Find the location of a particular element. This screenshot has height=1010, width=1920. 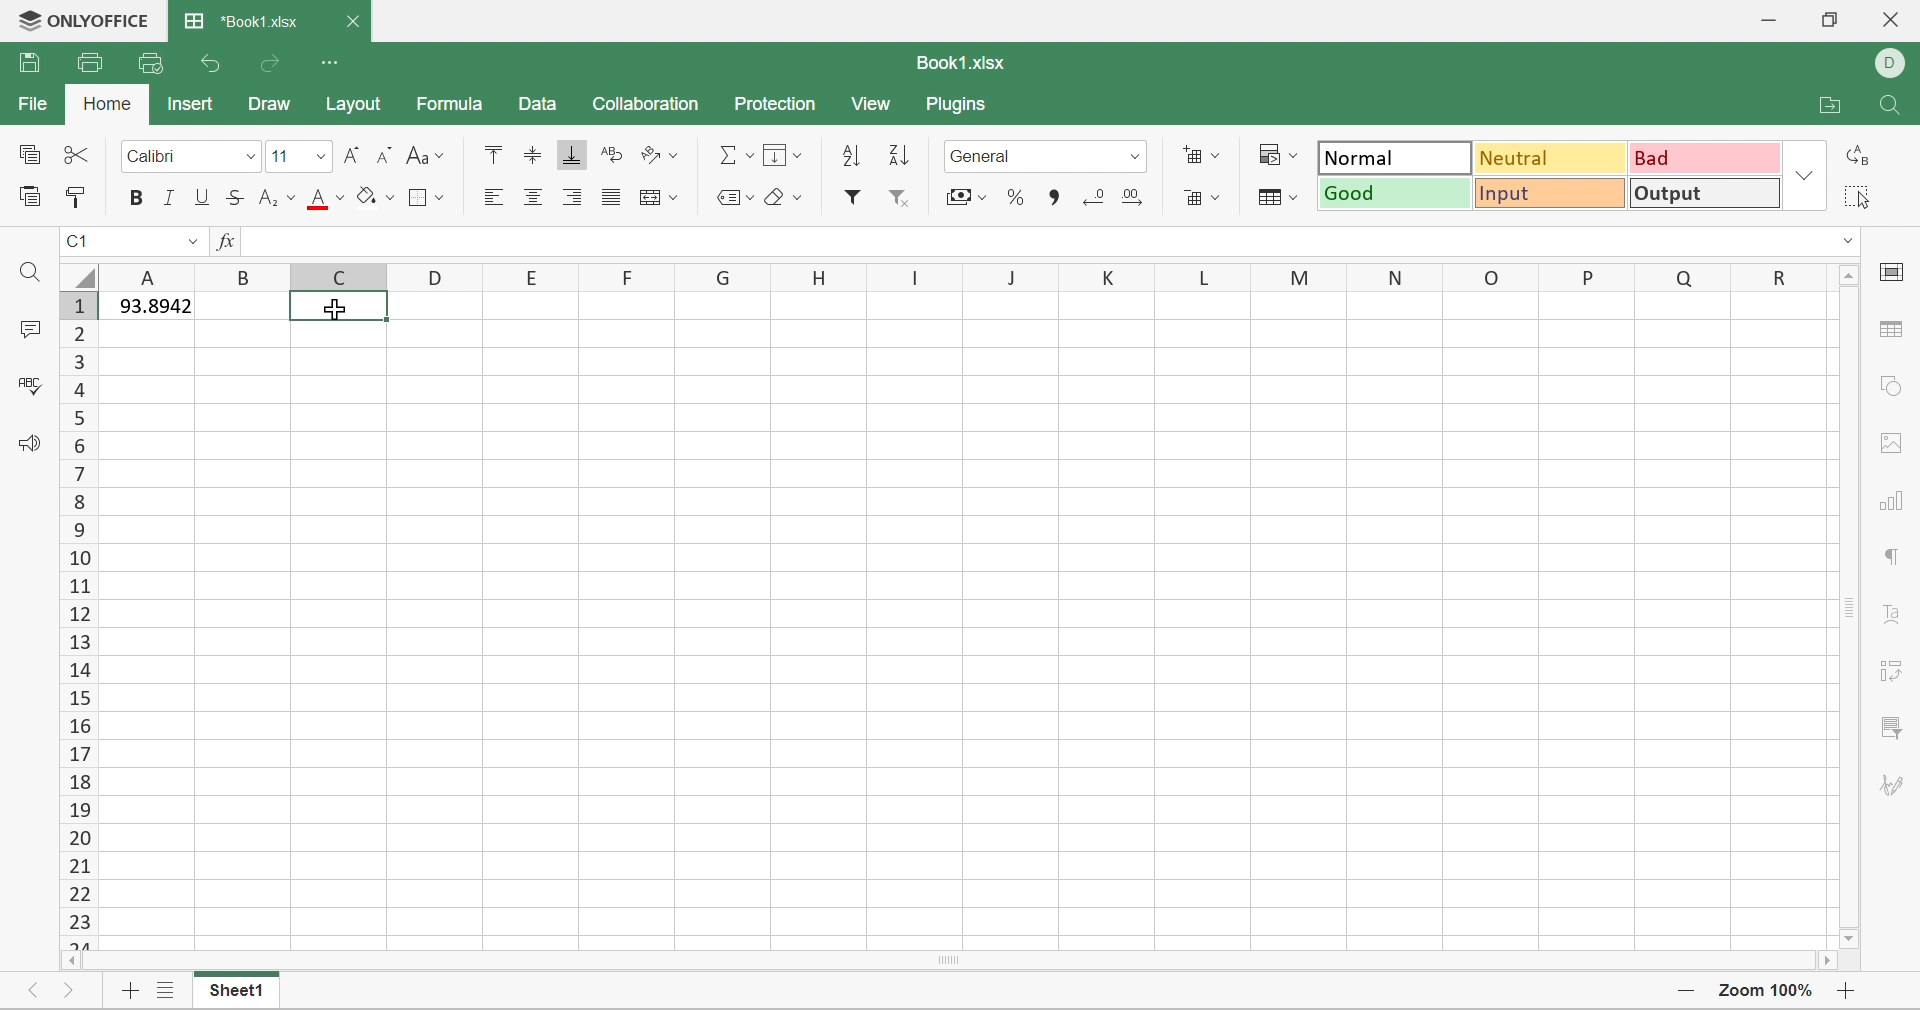

Drop Down is located at coordinates (1134, 154).